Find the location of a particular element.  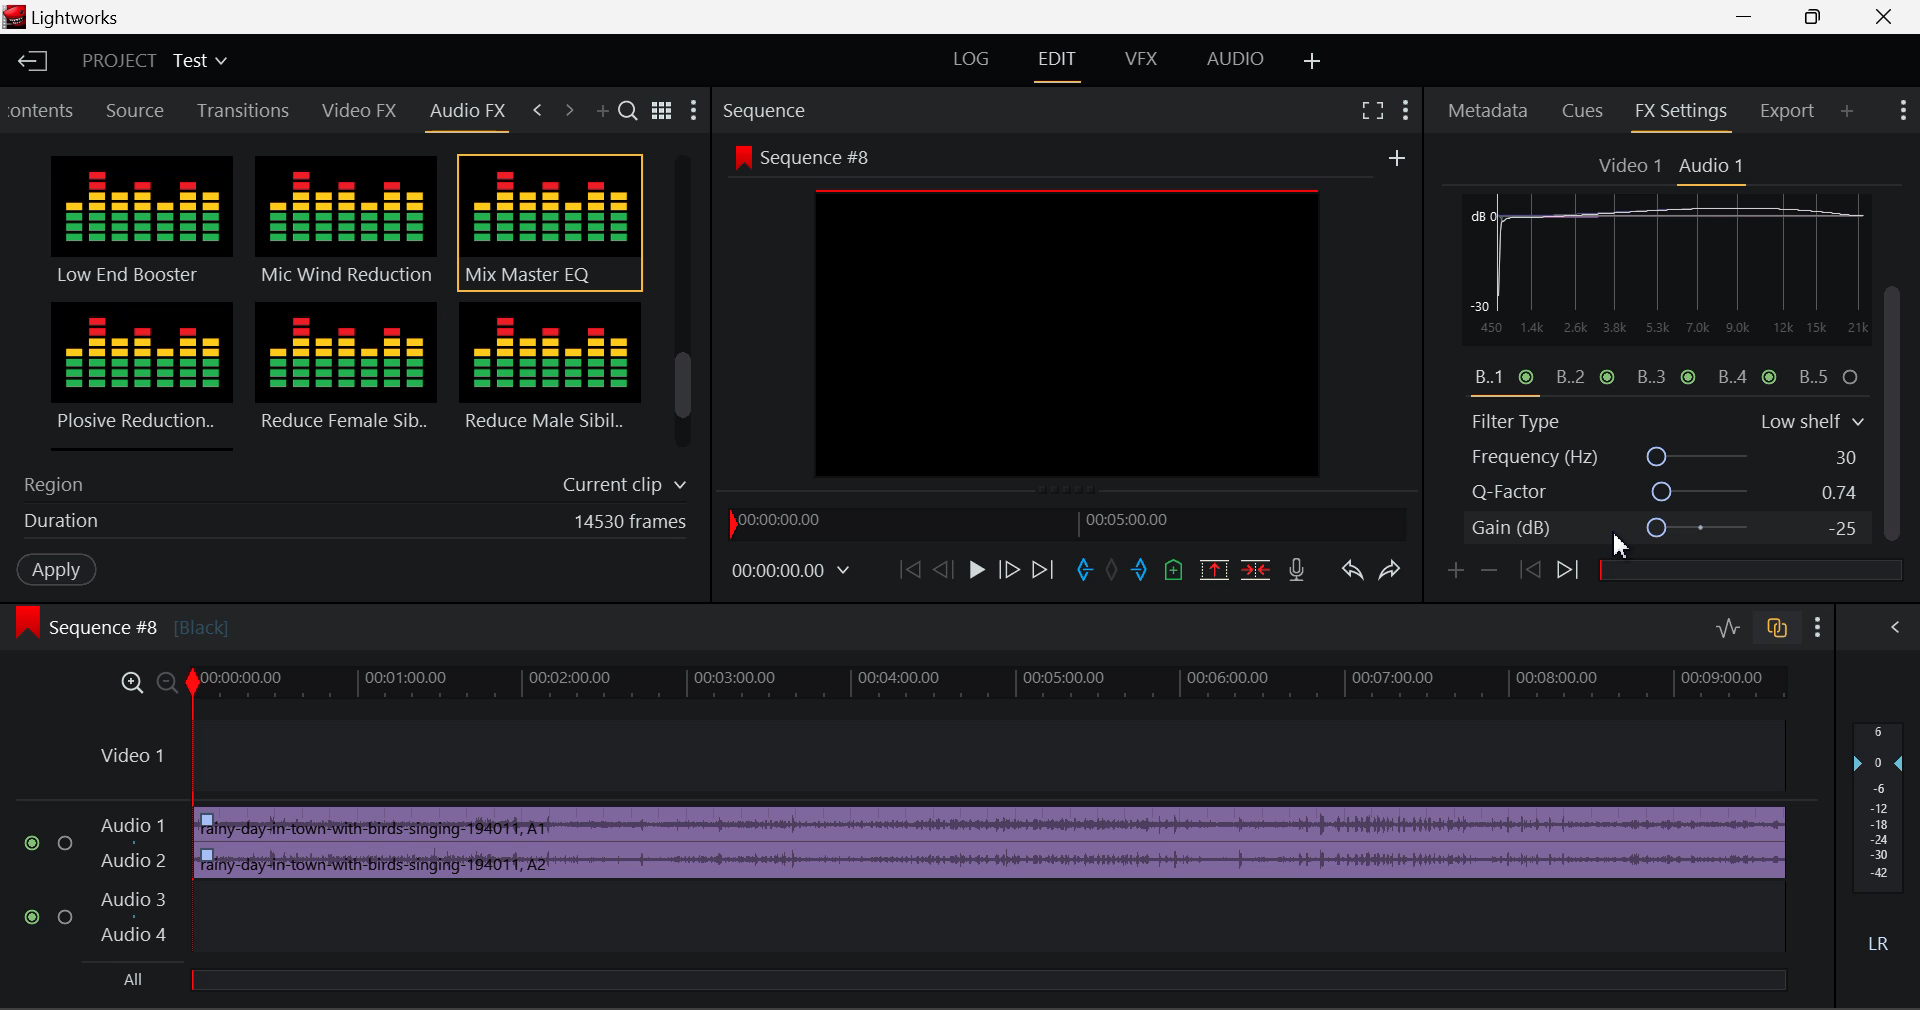

Toggle Auto Track Sync is located at coordinates (1777, 629).